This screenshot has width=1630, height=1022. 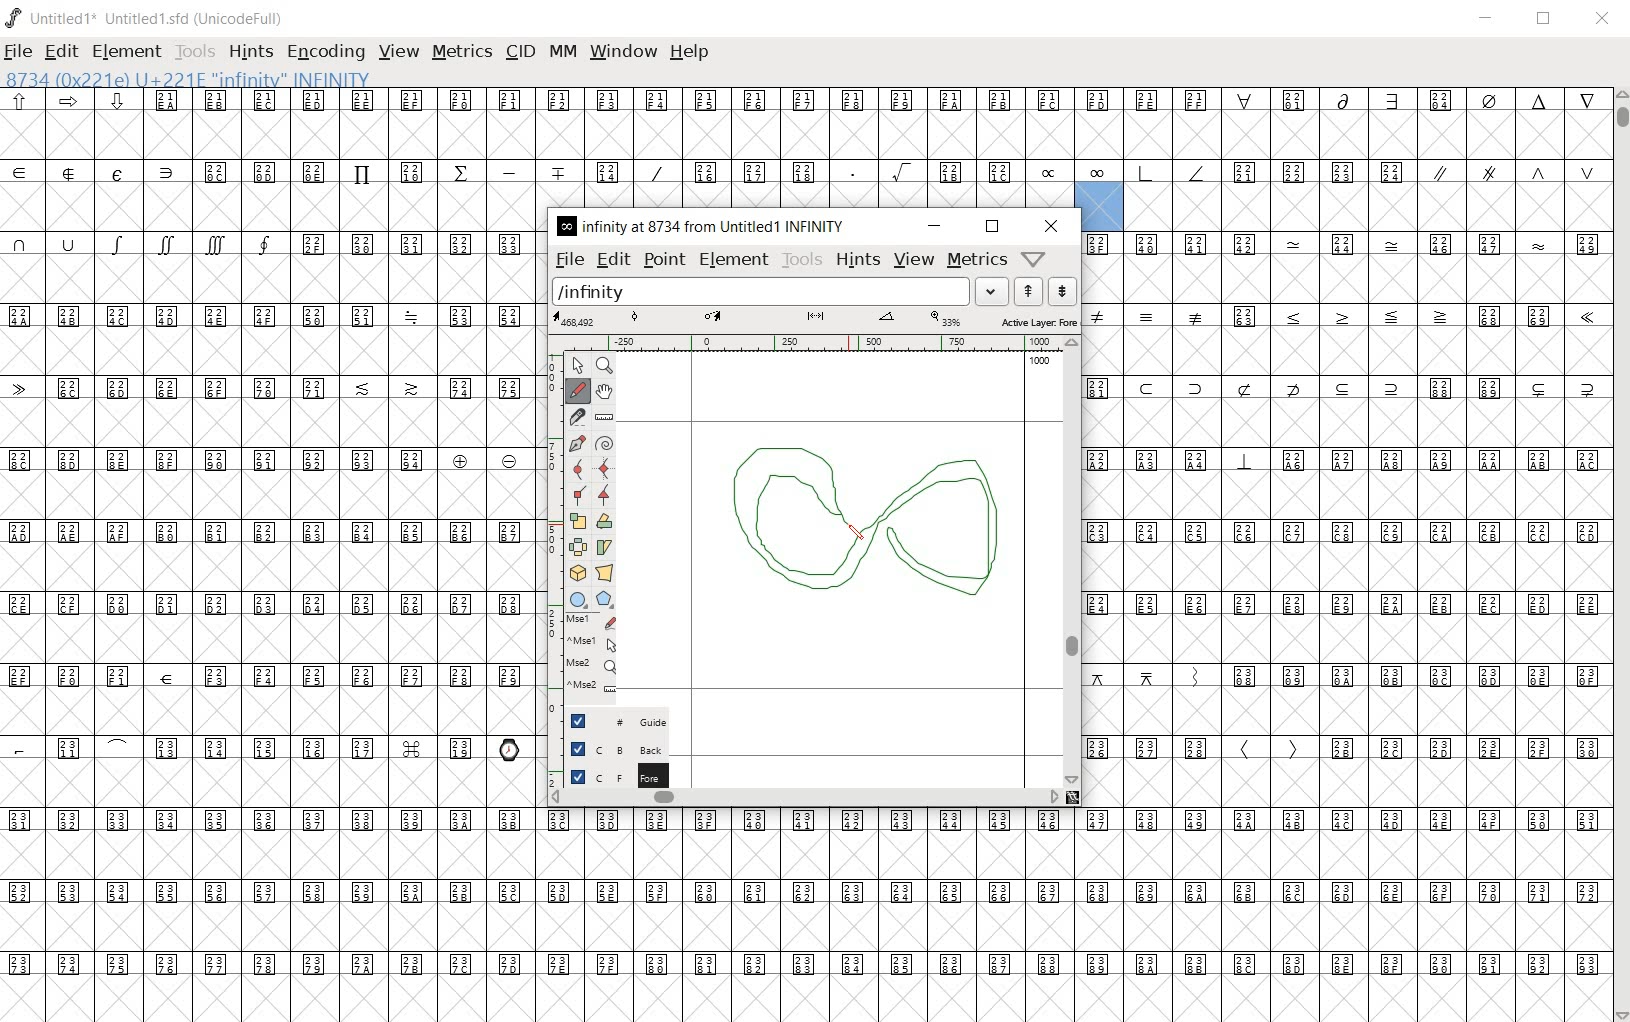 I want to click on Unicode code points, so click(x=1156, y=748).